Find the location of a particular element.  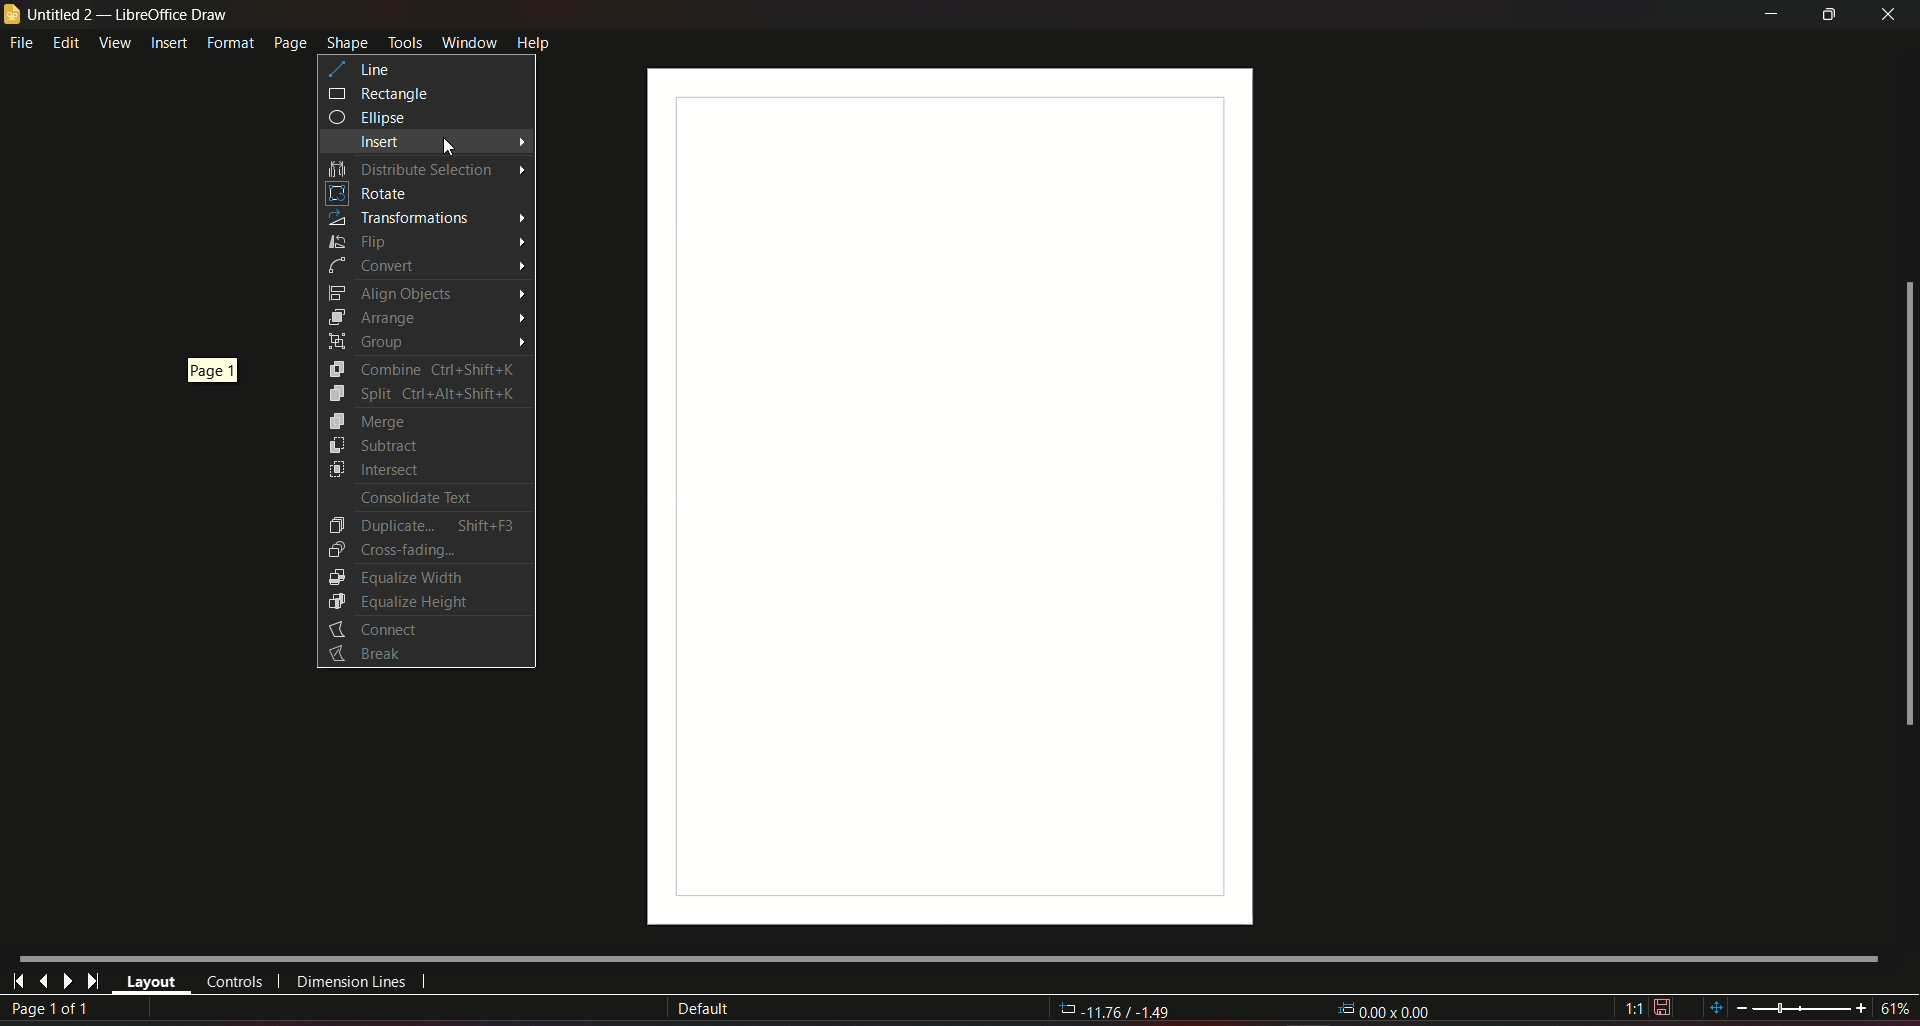

line is located at coordinates (367, 69).